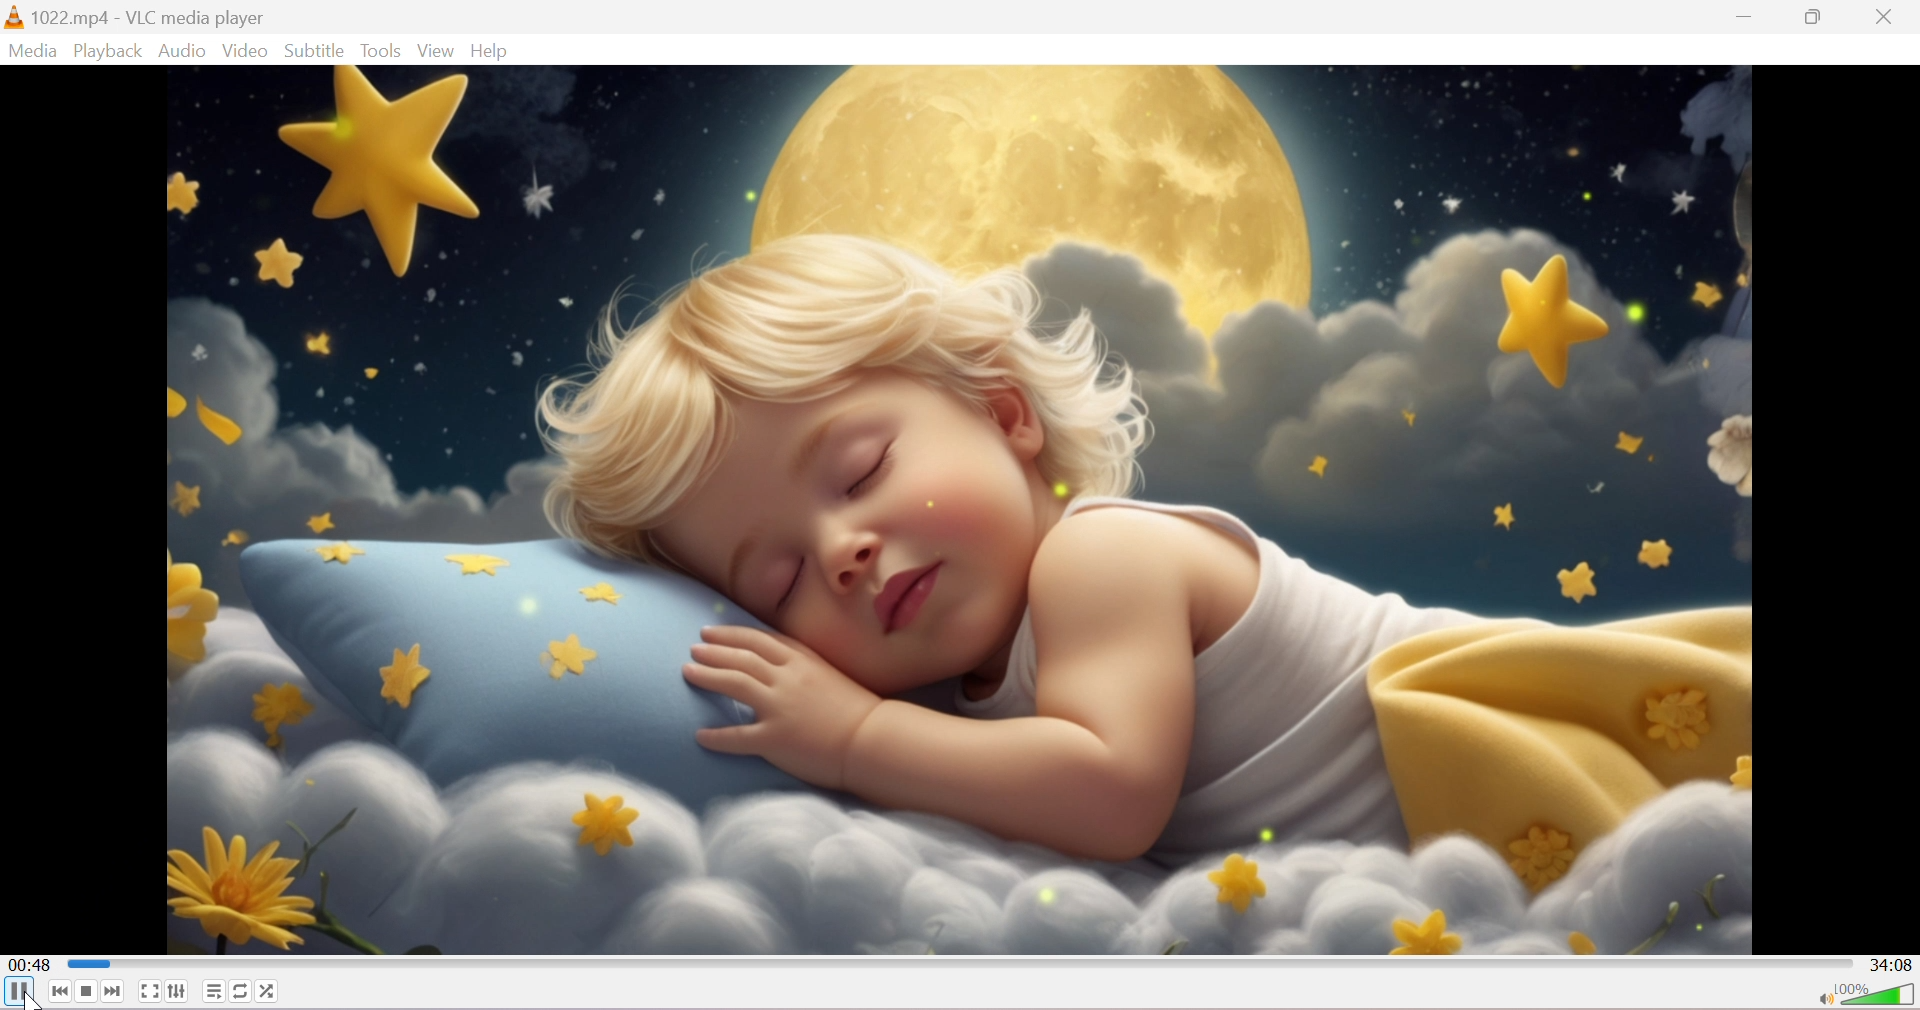  I want to click on Audio, so click(182, 50).